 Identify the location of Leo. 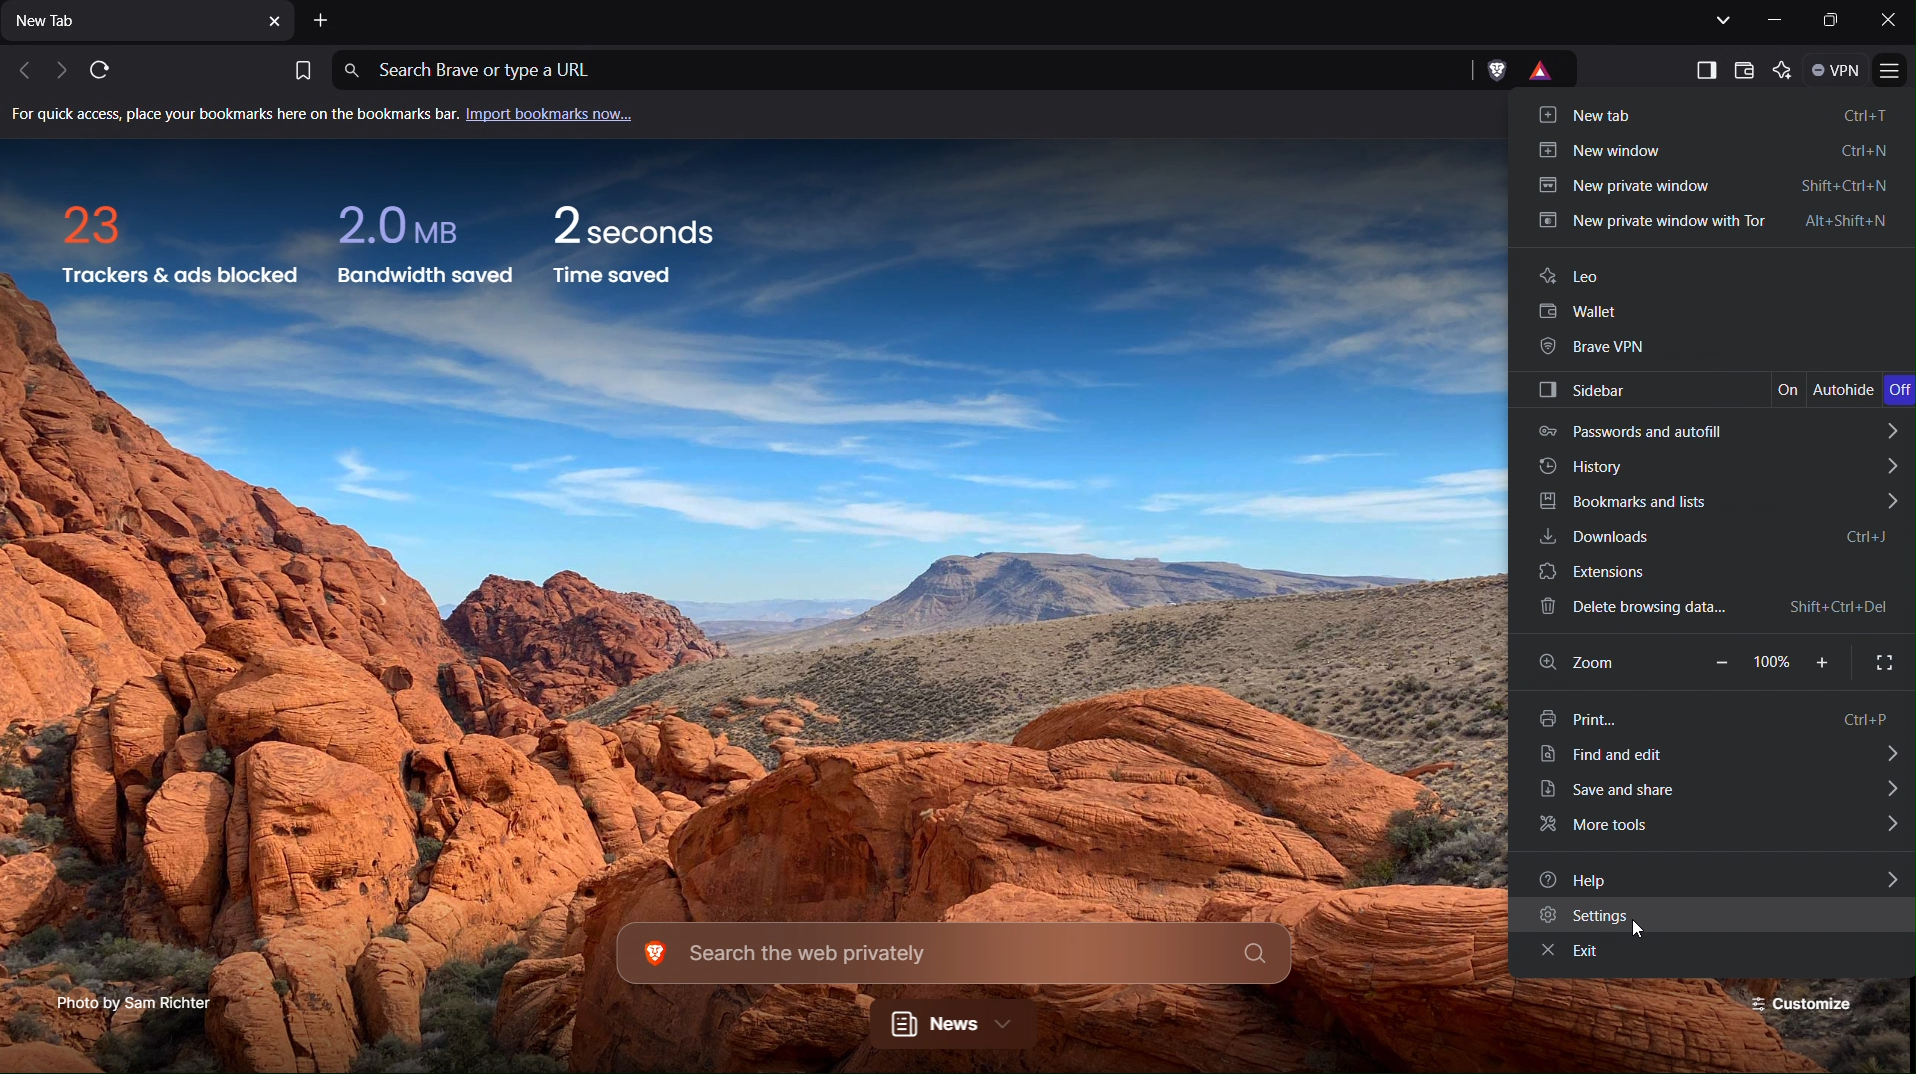
(1711, 276).